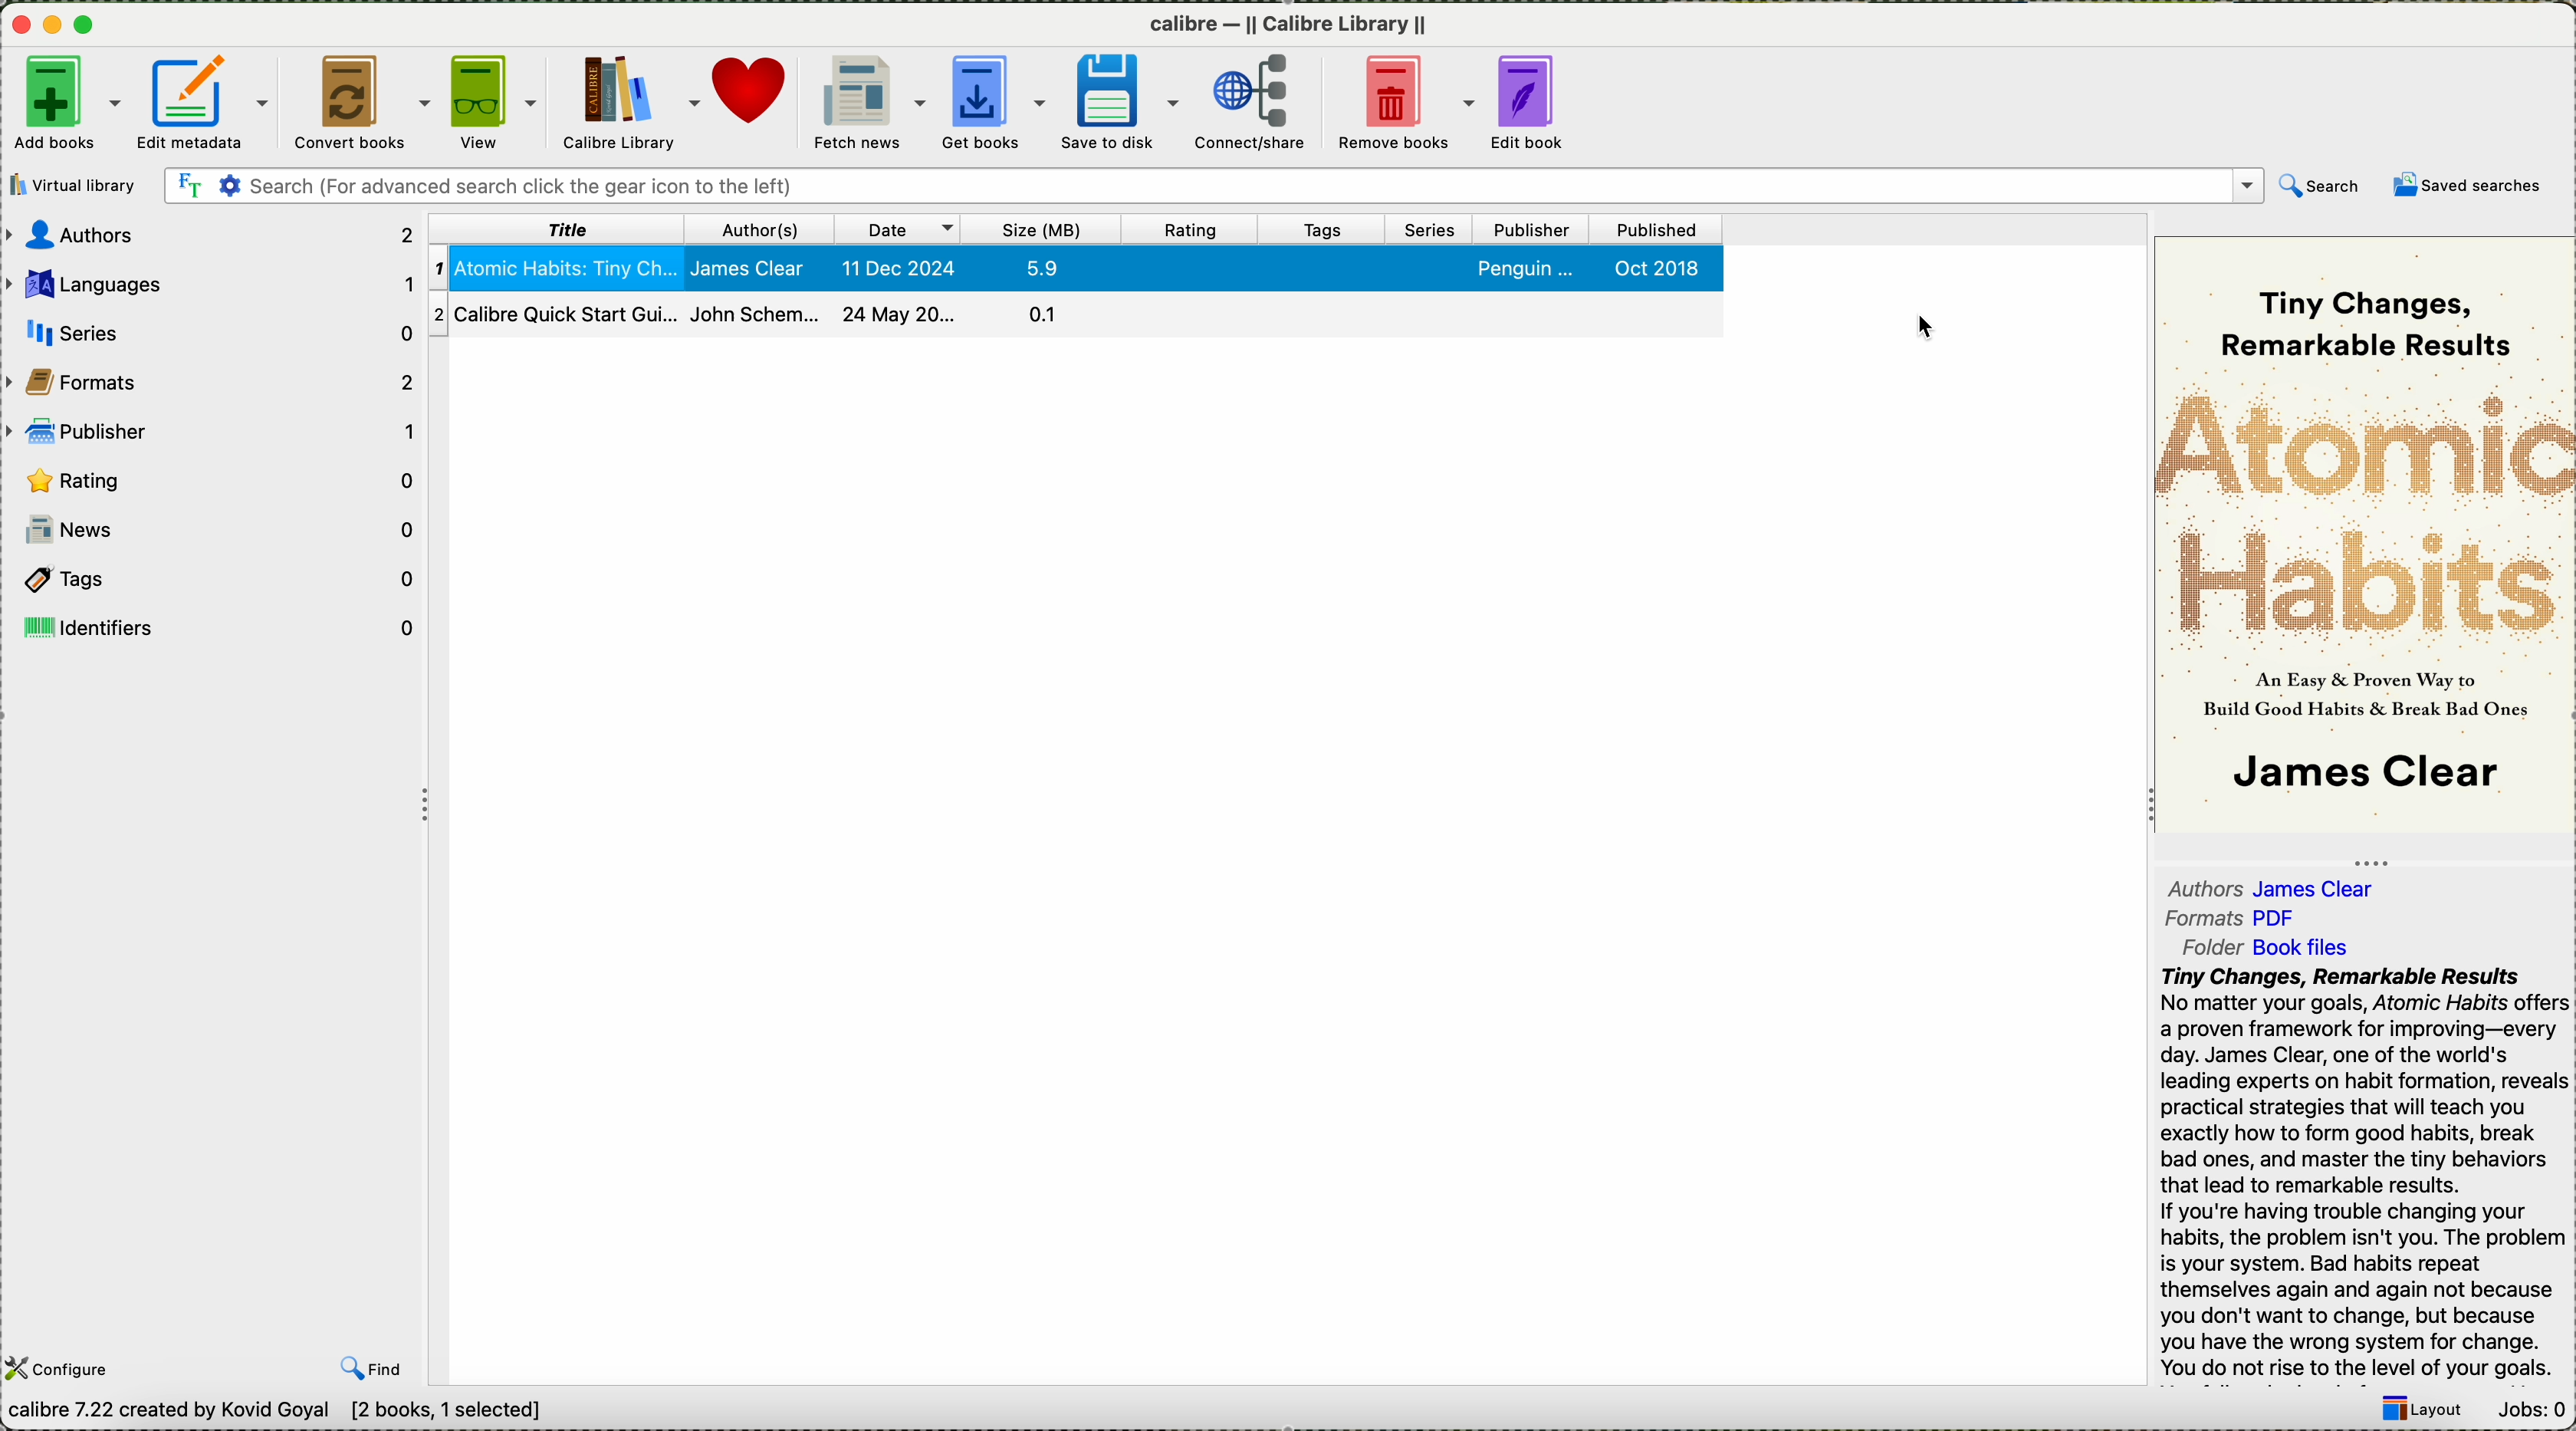  I want to click on connect/share, so click(1252, 102).